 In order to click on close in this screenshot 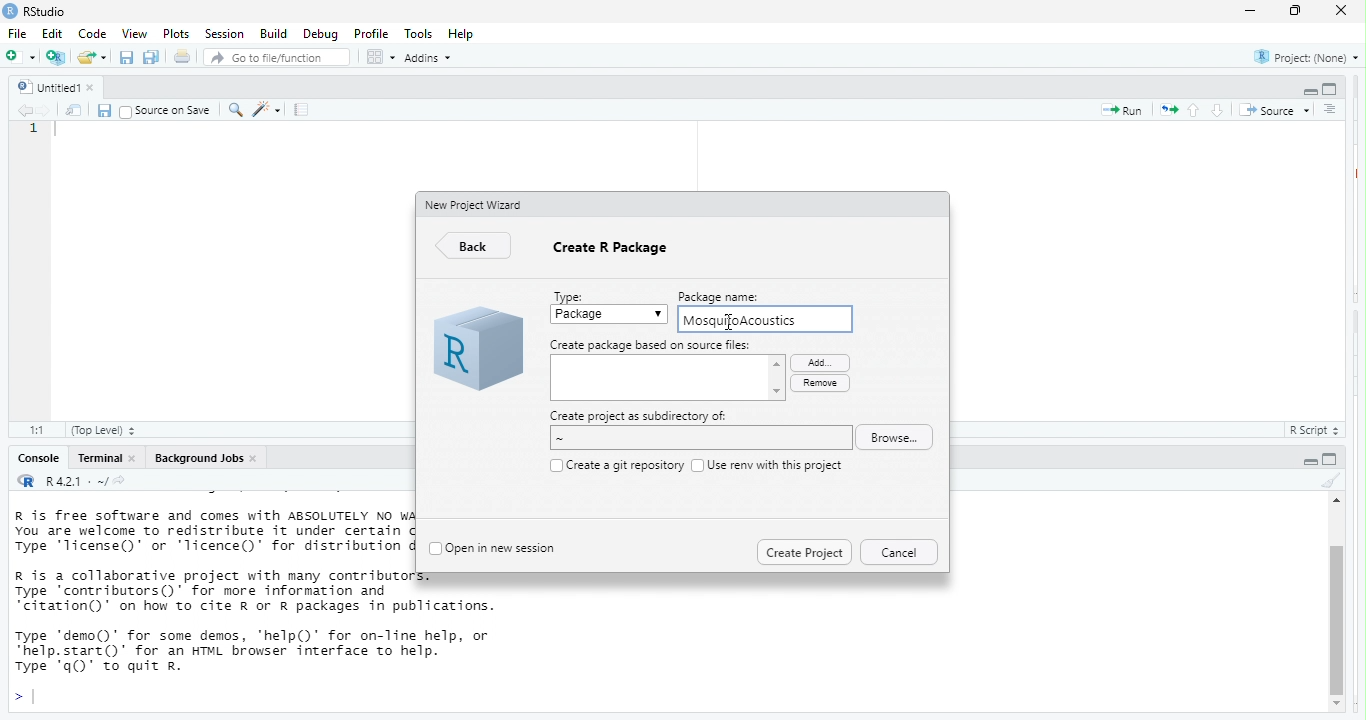, I will do `click(137, 459)`.